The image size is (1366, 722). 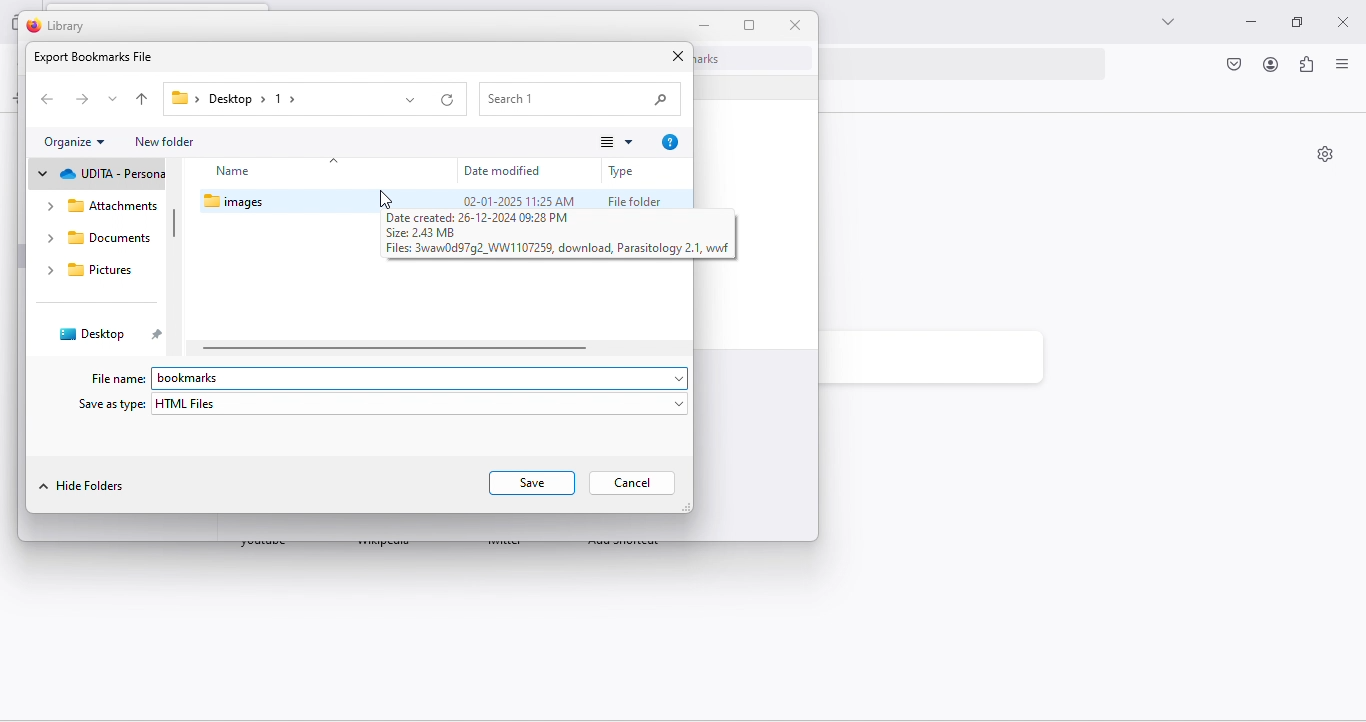 I want to click on Help, so click(x=670, y=142).